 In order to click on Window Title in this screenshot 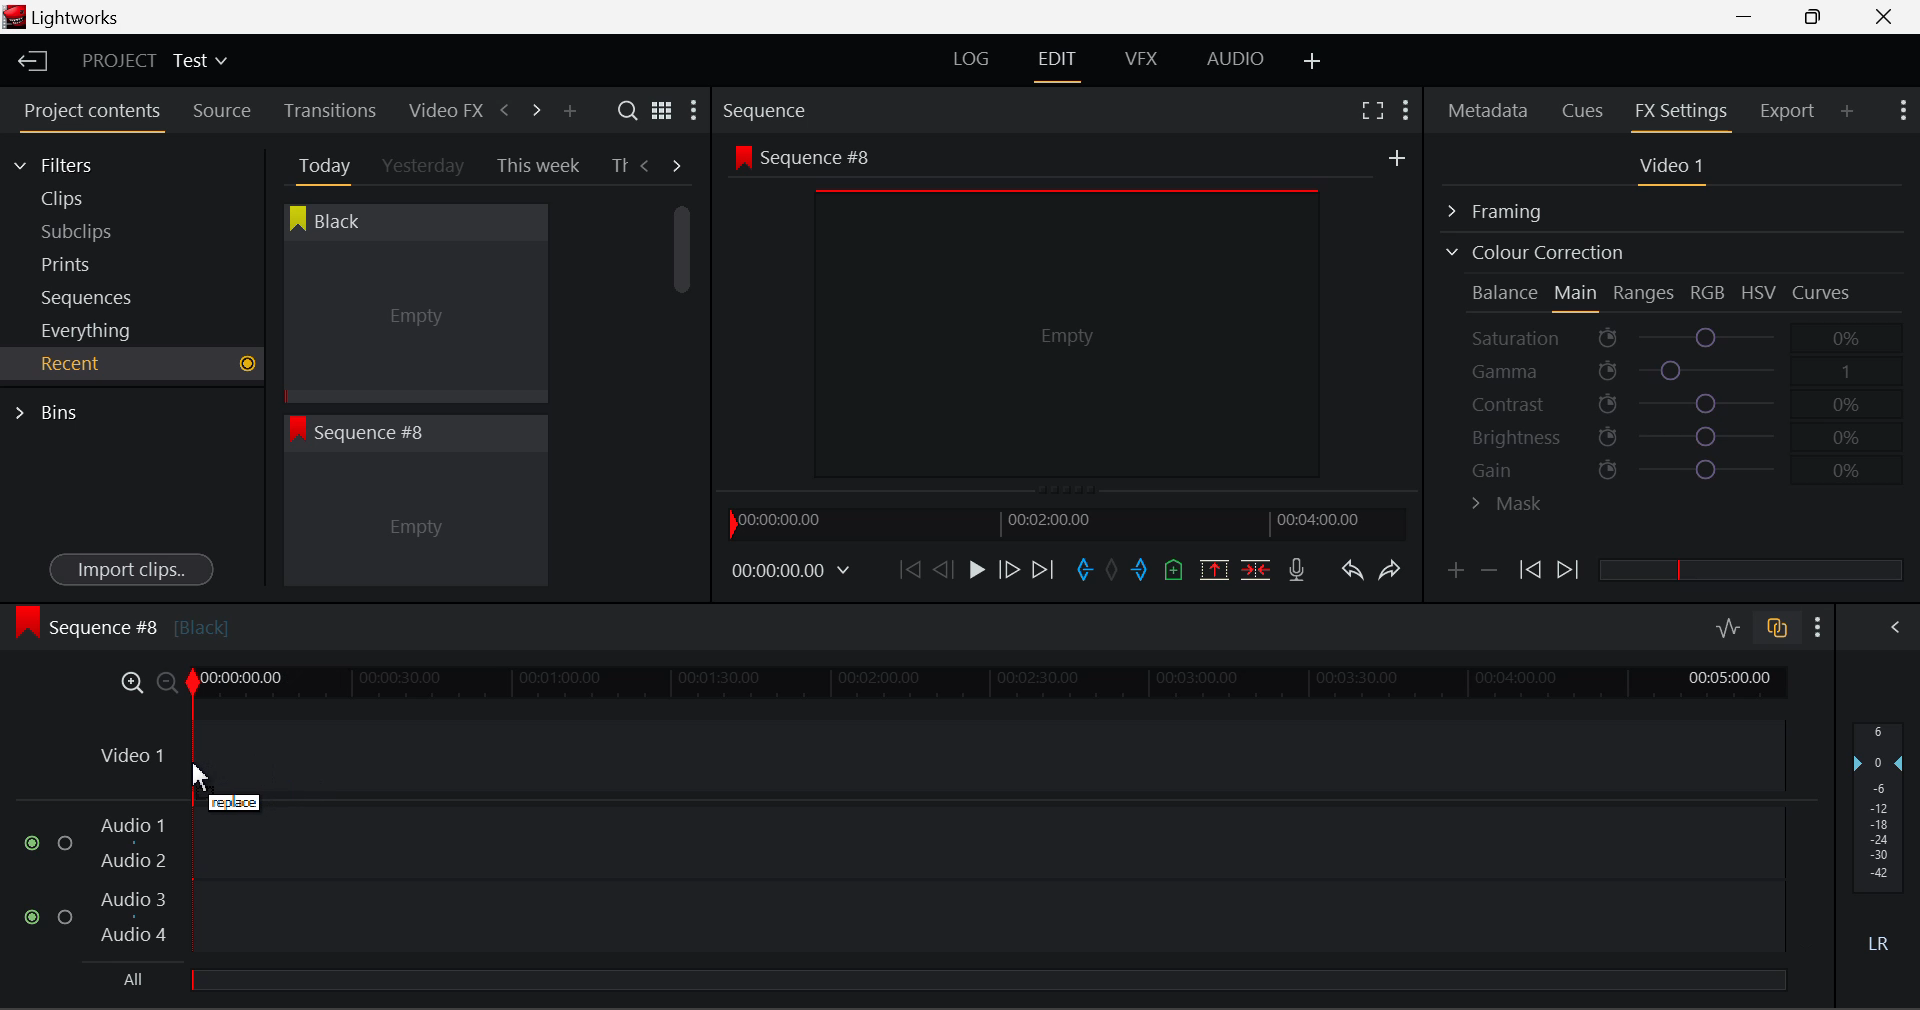, I will do `click(62, 19)`.